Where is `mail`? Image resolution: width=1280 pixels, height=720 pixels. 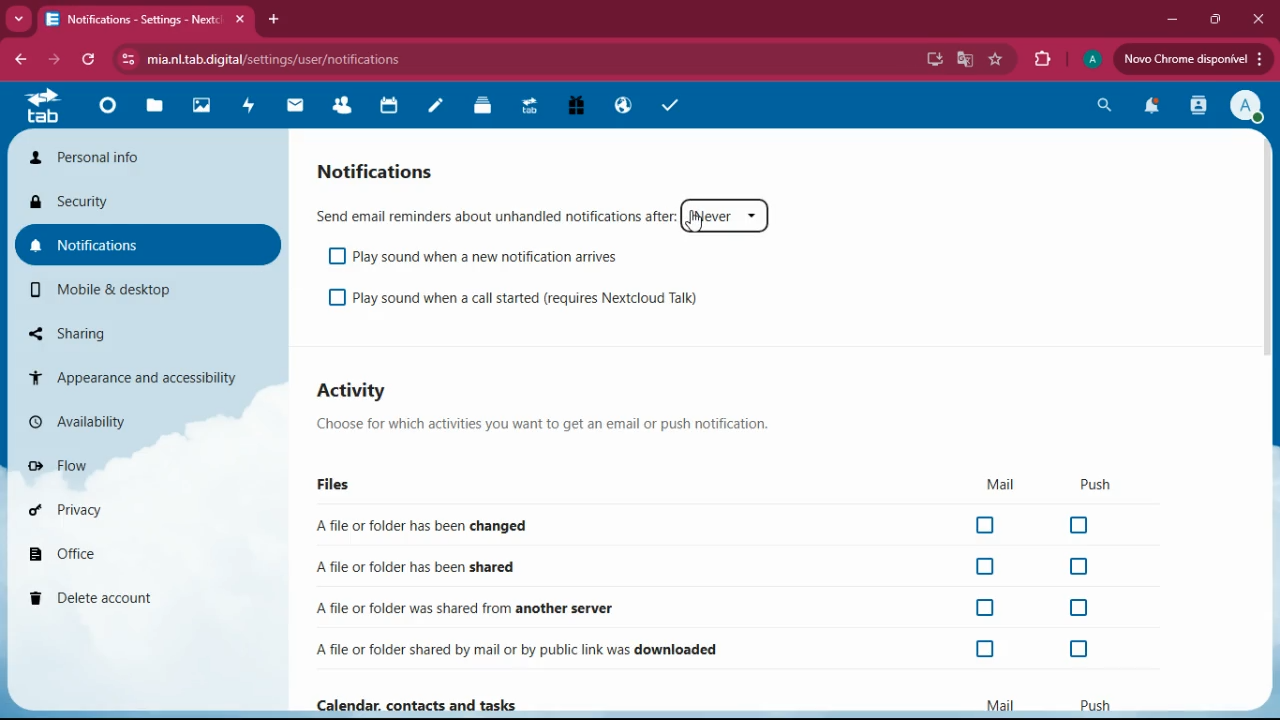 mail is located at coordinates (992, 485).